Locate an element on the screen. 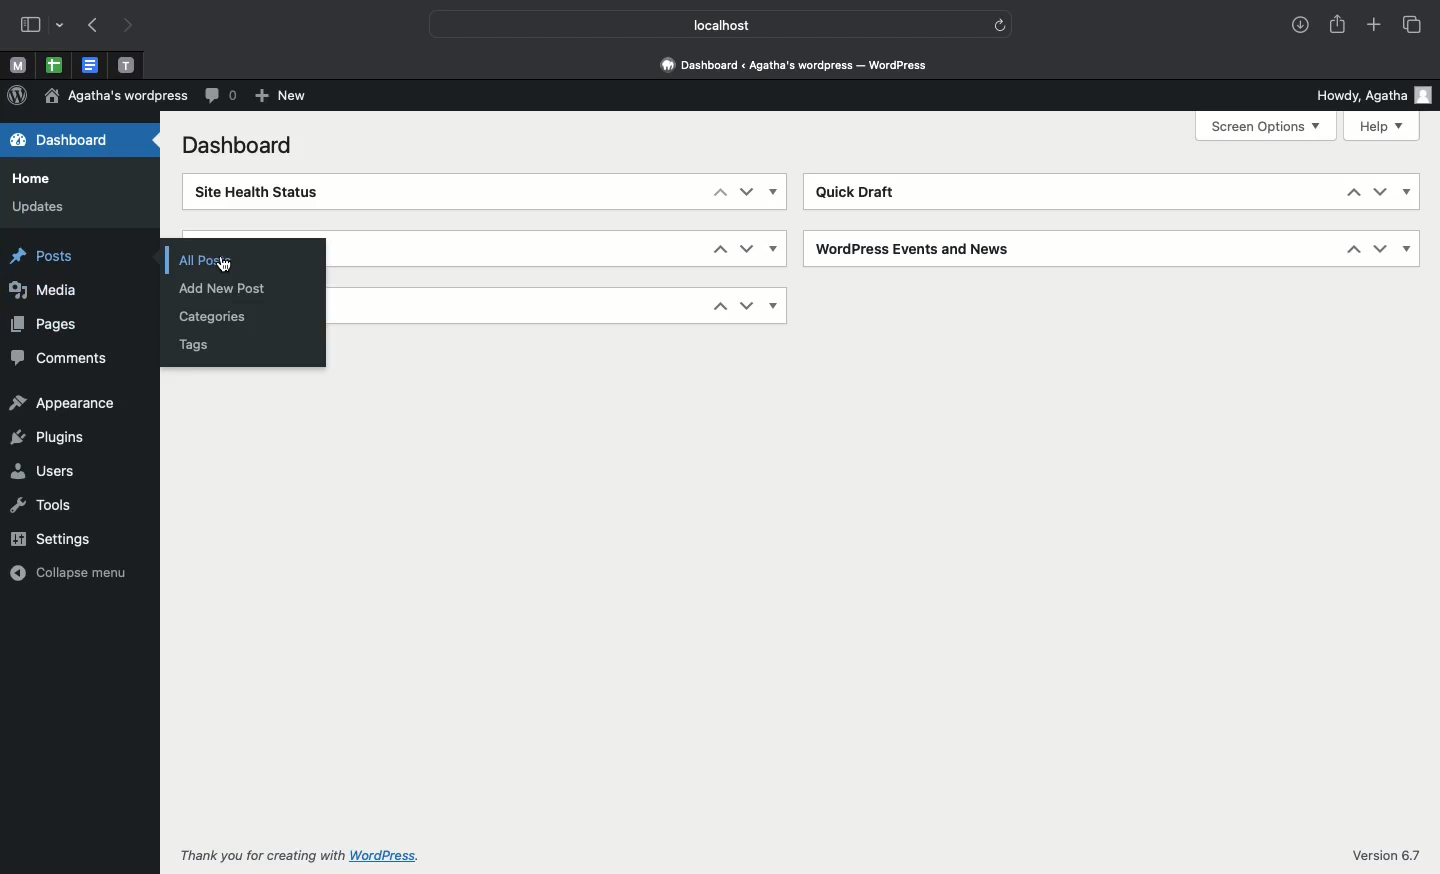 The image size is (1440, 874). Comments is located at coordinates (222, 97).